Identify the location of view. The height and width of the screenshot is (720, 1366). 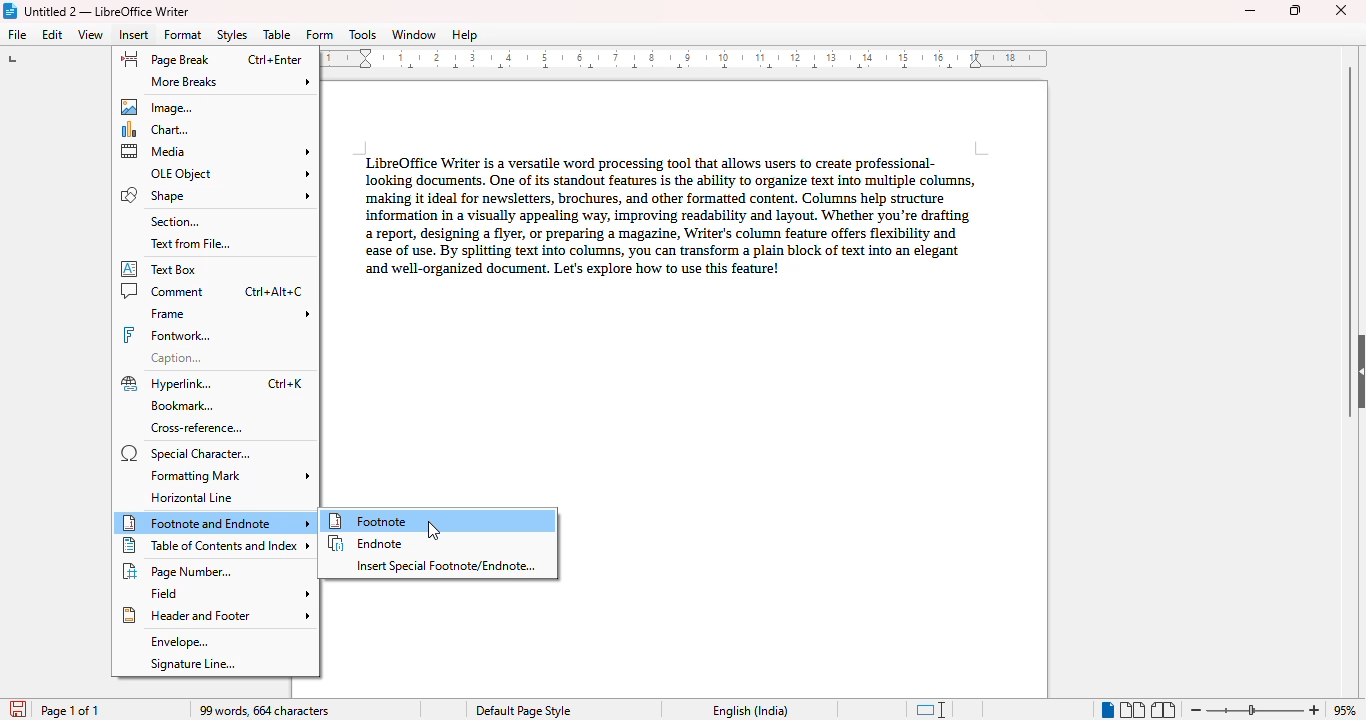
(92, 35).